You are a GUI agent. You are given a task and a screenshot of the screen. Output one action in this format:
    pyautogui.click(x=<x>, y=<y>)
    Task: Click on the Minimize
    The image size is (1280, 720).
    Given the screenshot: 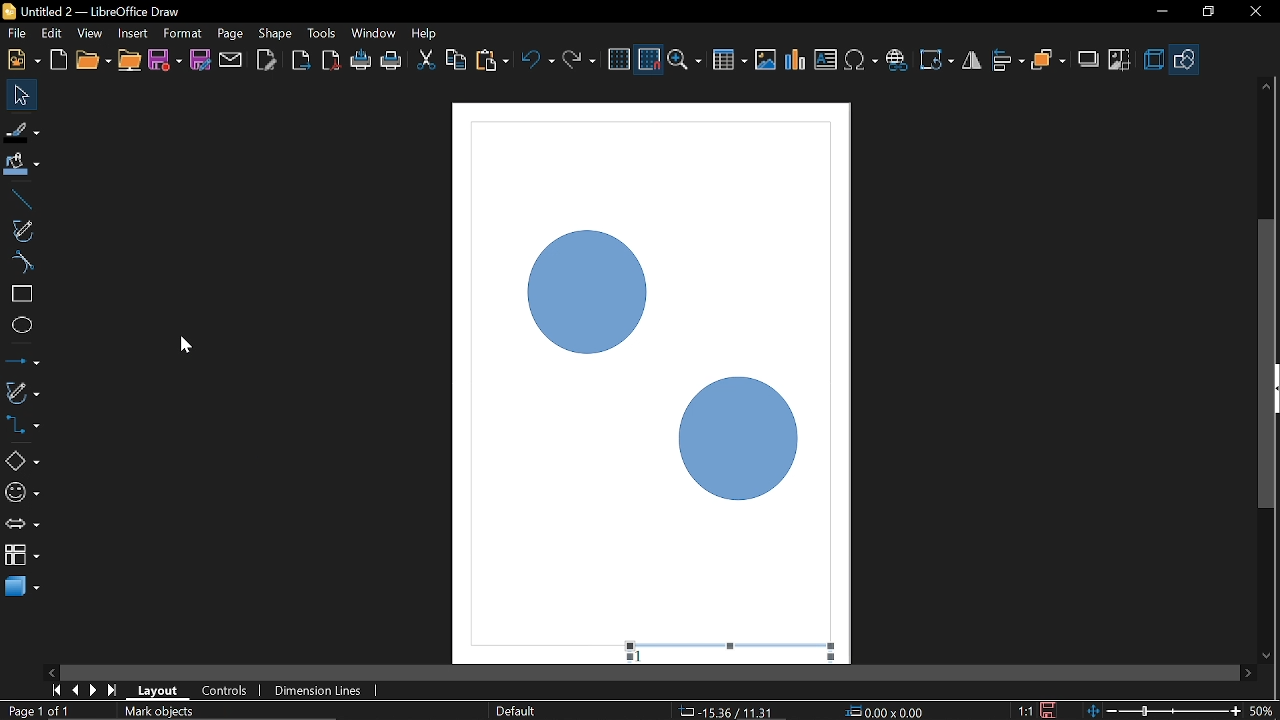 What is the action you would take?
    pyautogui.click(x=1159, y=13)
    